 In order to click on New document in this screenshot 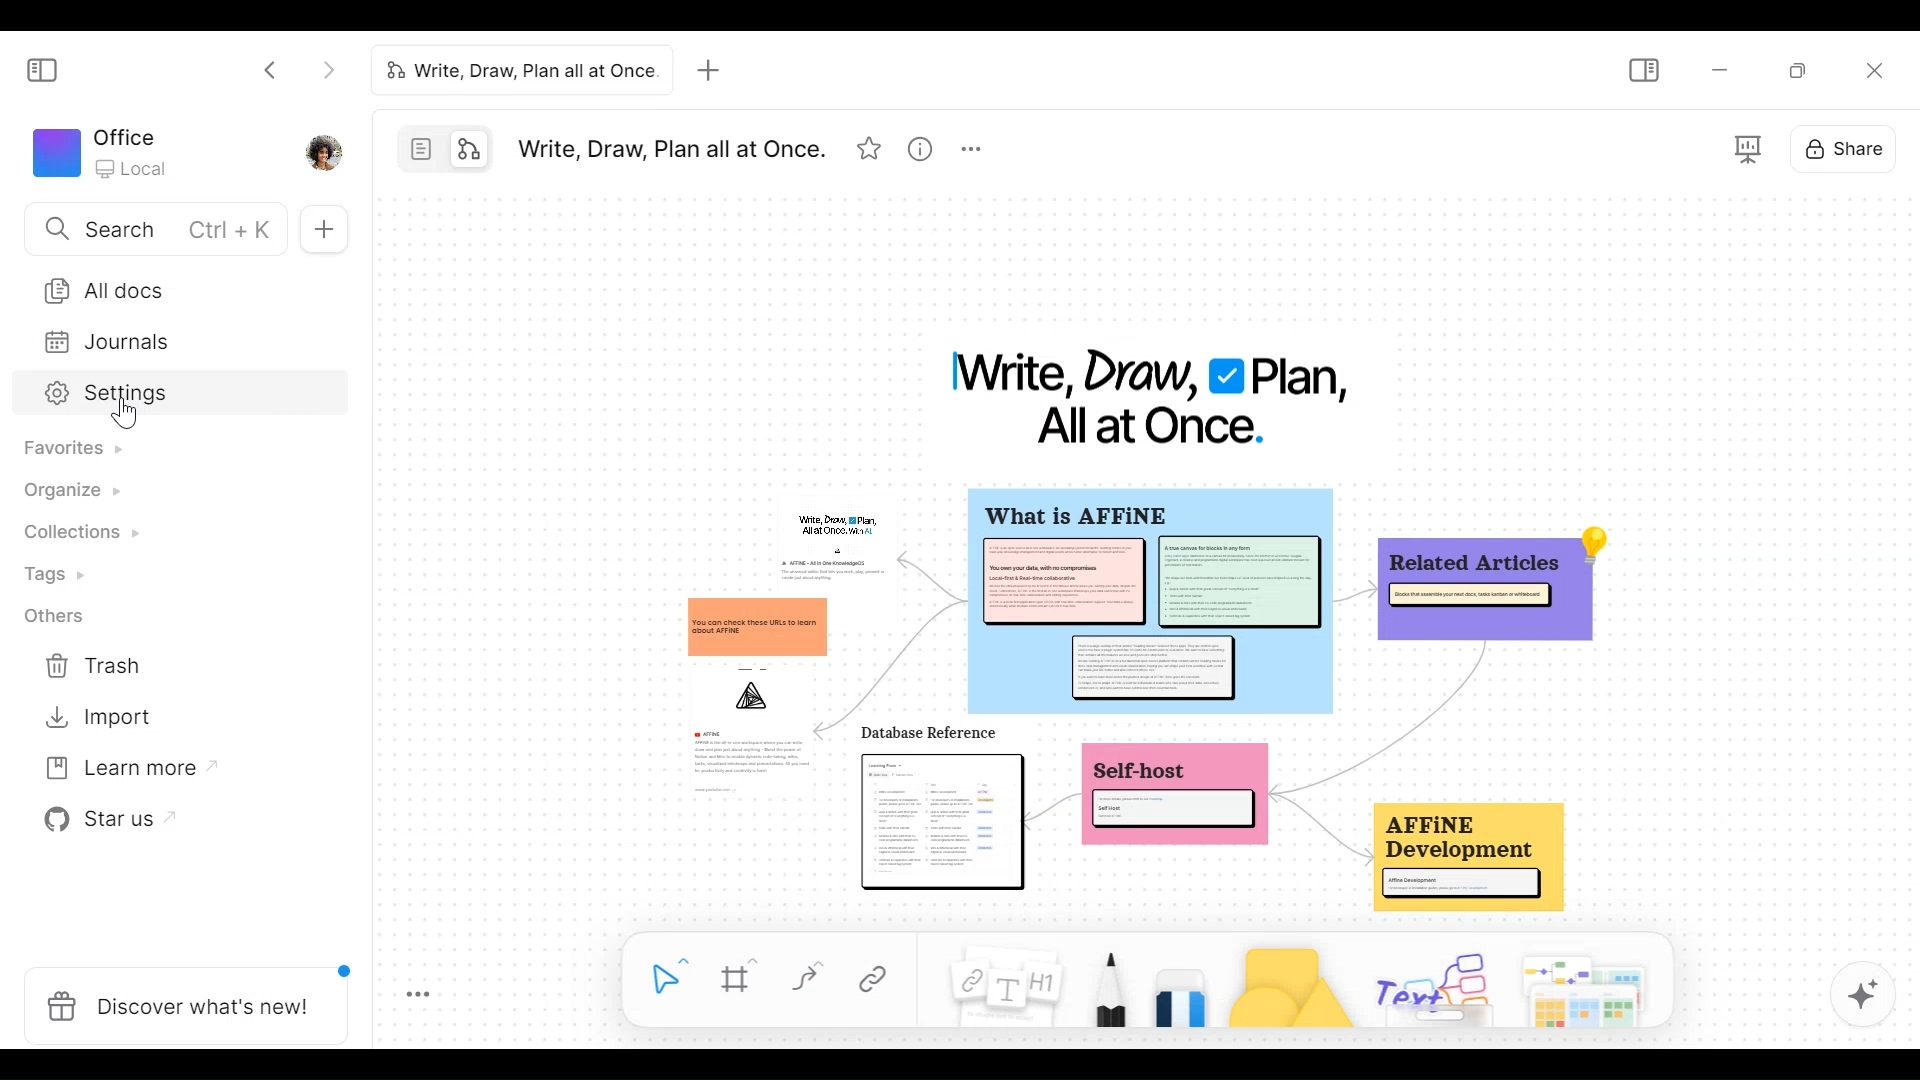, I will do `click(325, 226)`.